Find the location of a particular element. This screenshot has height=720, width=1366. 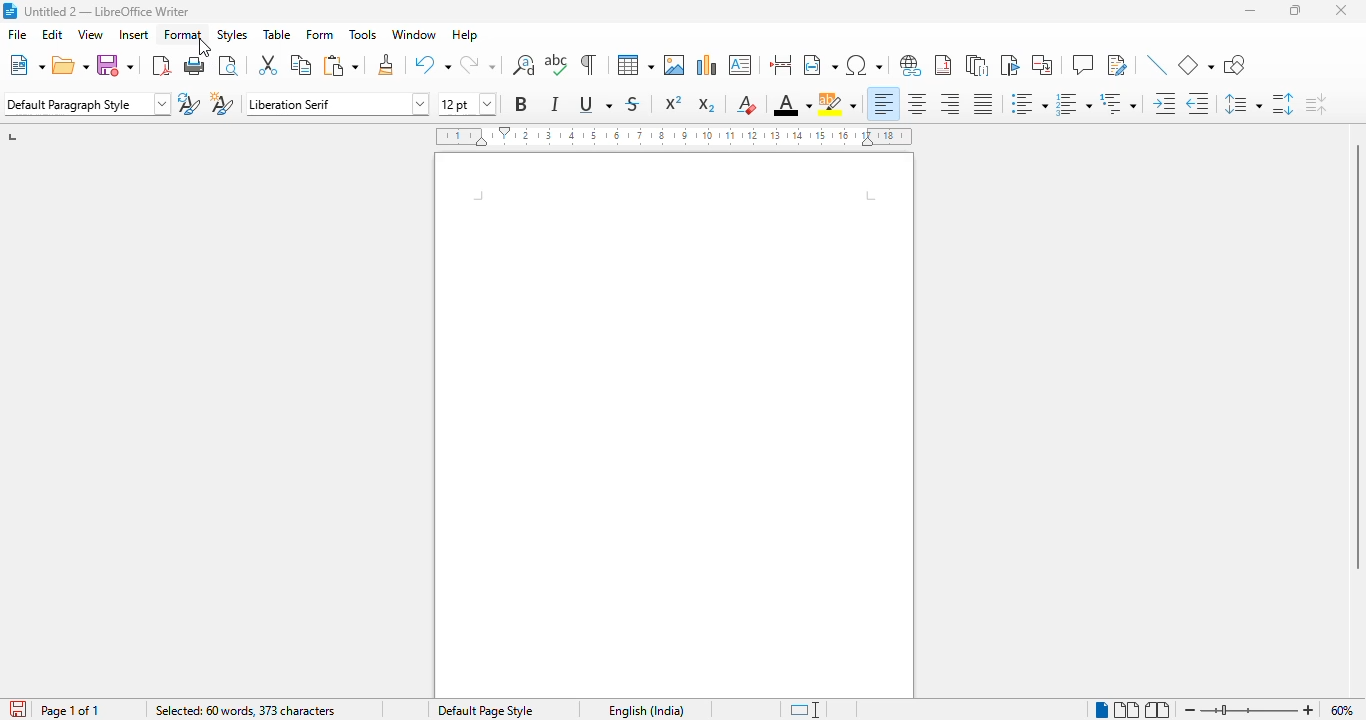

vertical scroll bar is located at coordinates (1357, 357).